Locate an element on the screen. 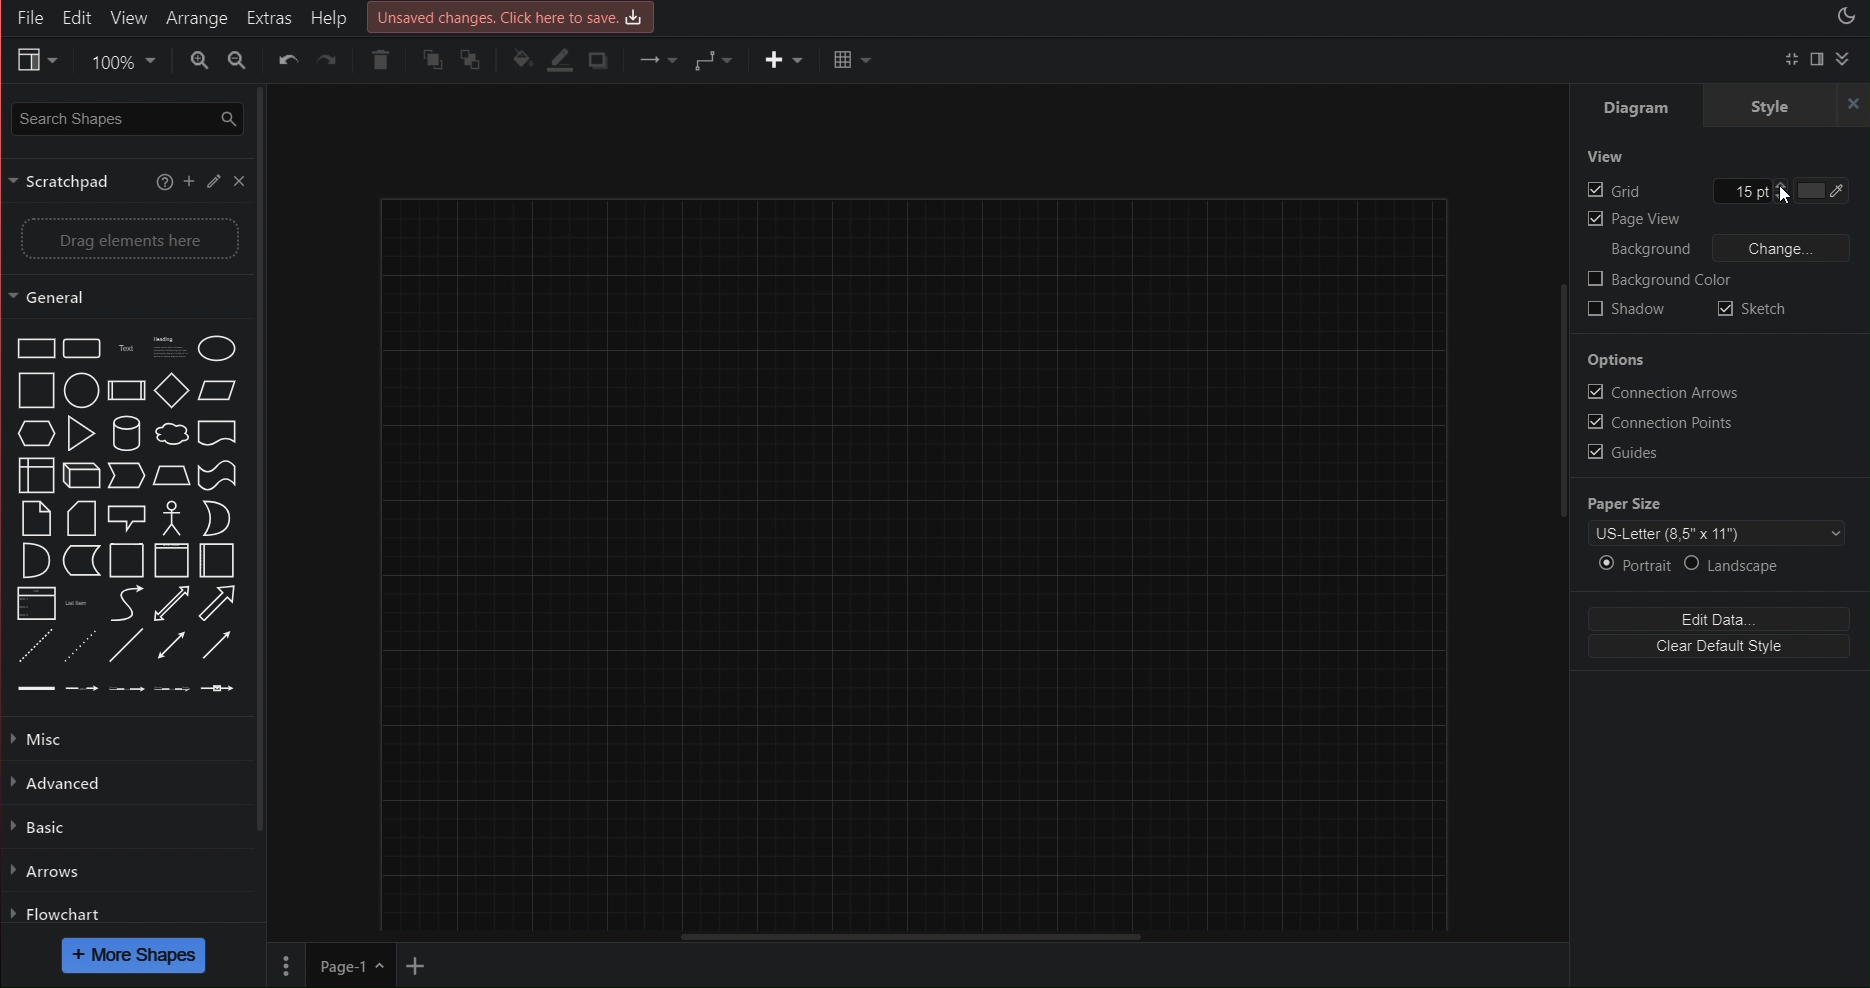  rectangle is located at coordinates (81, 343).